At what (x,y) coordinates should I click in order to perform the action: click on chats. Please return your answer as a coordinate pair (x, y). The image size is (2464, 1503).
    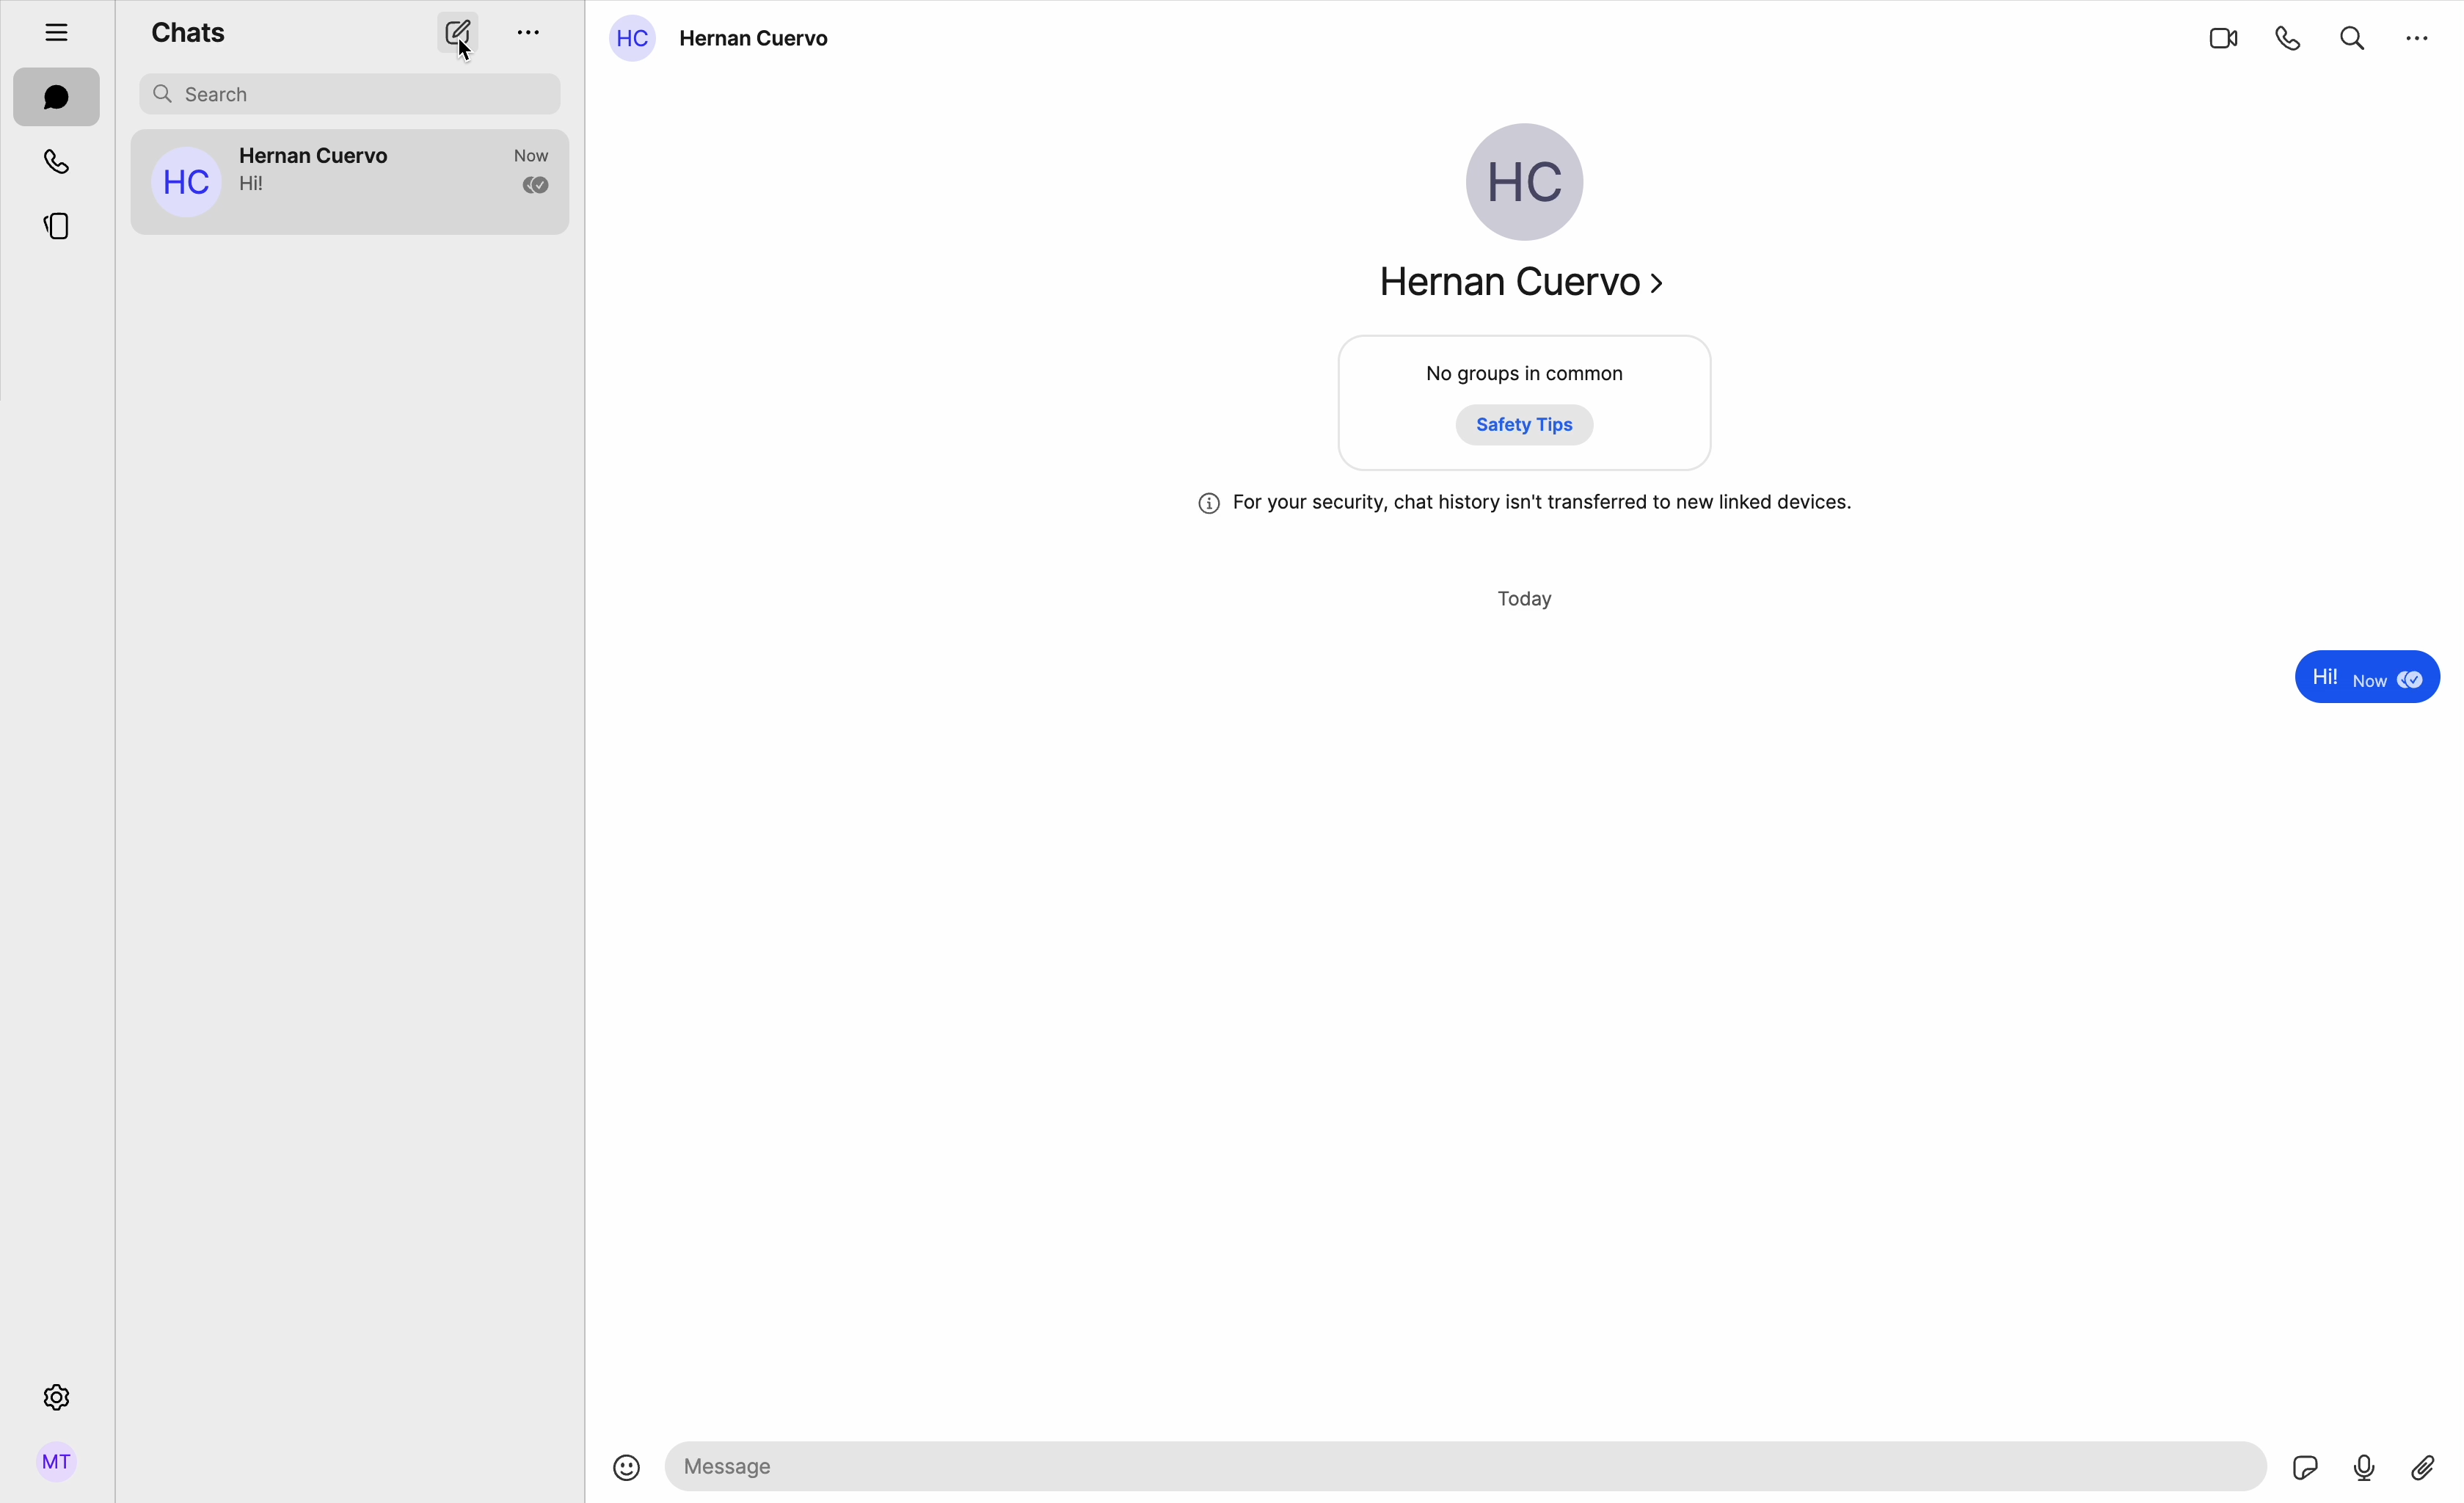
    Looking at the image, I should click on (186, 31).